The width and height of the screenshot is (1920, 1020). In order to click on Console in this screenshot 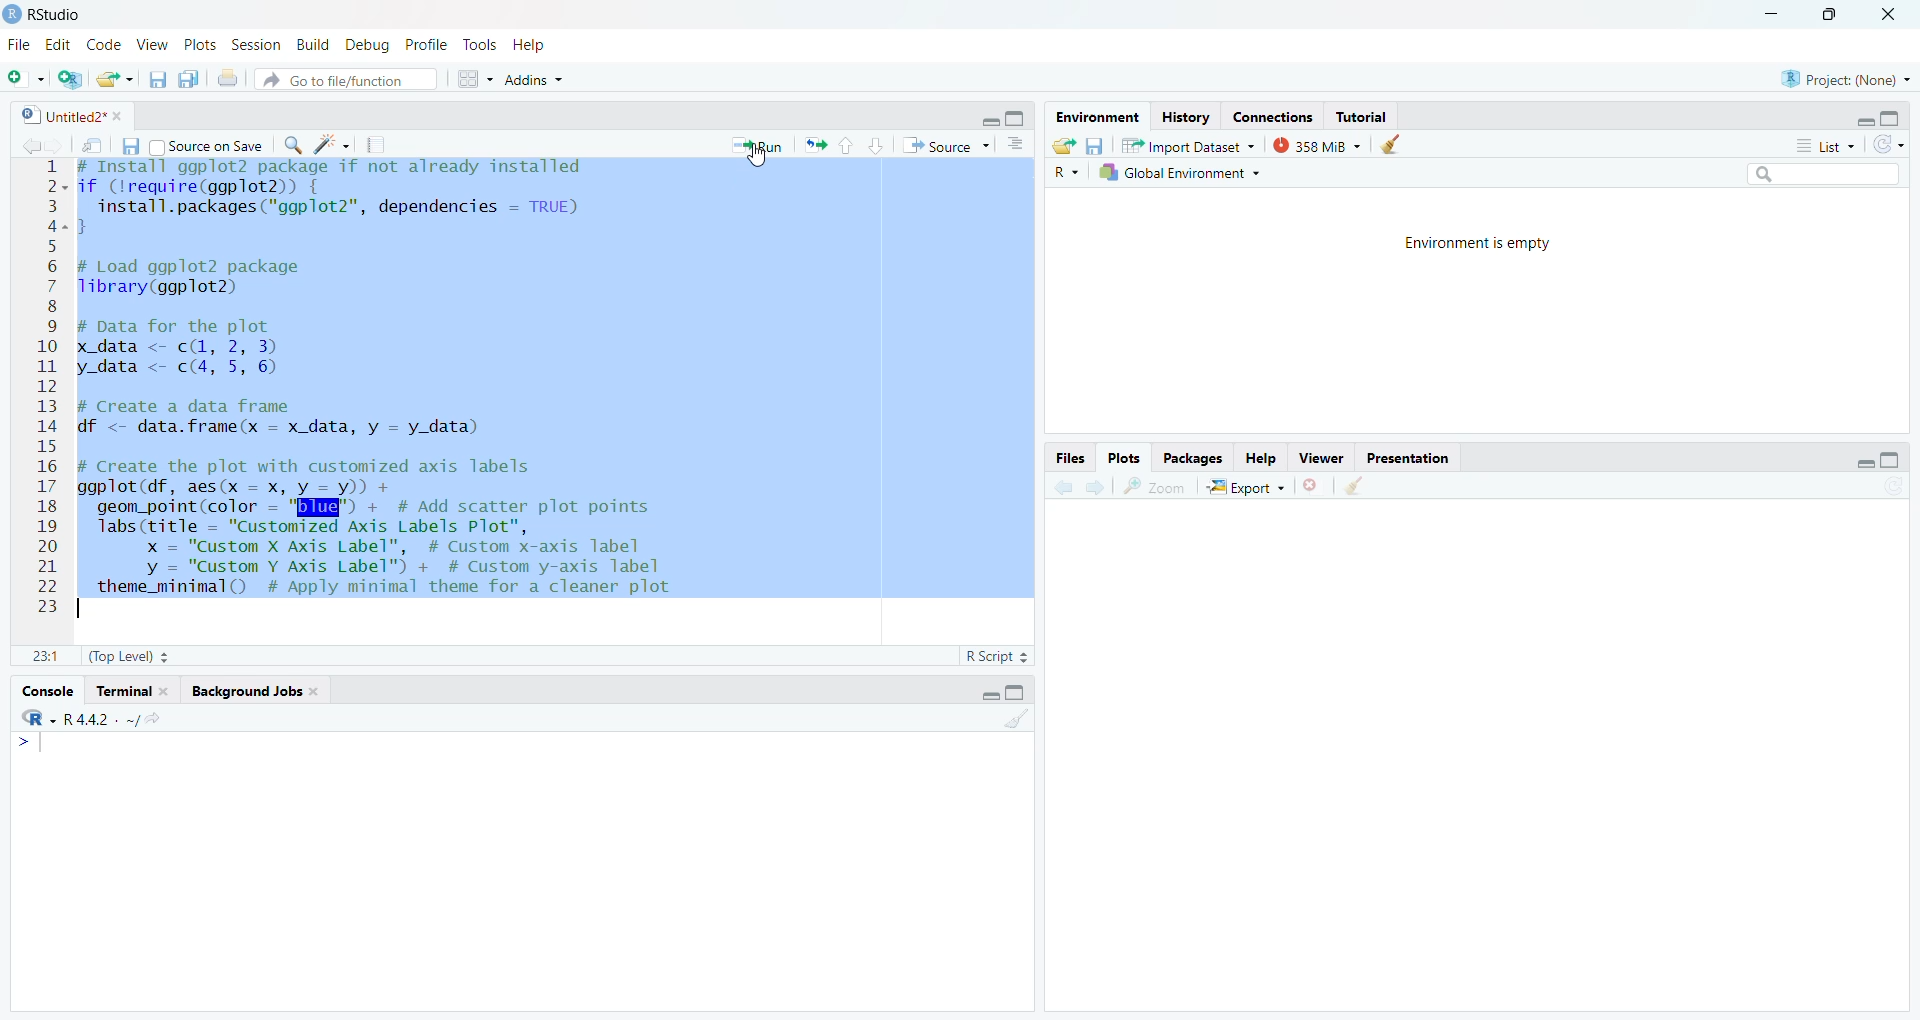, I will do `click(45, 689)`.